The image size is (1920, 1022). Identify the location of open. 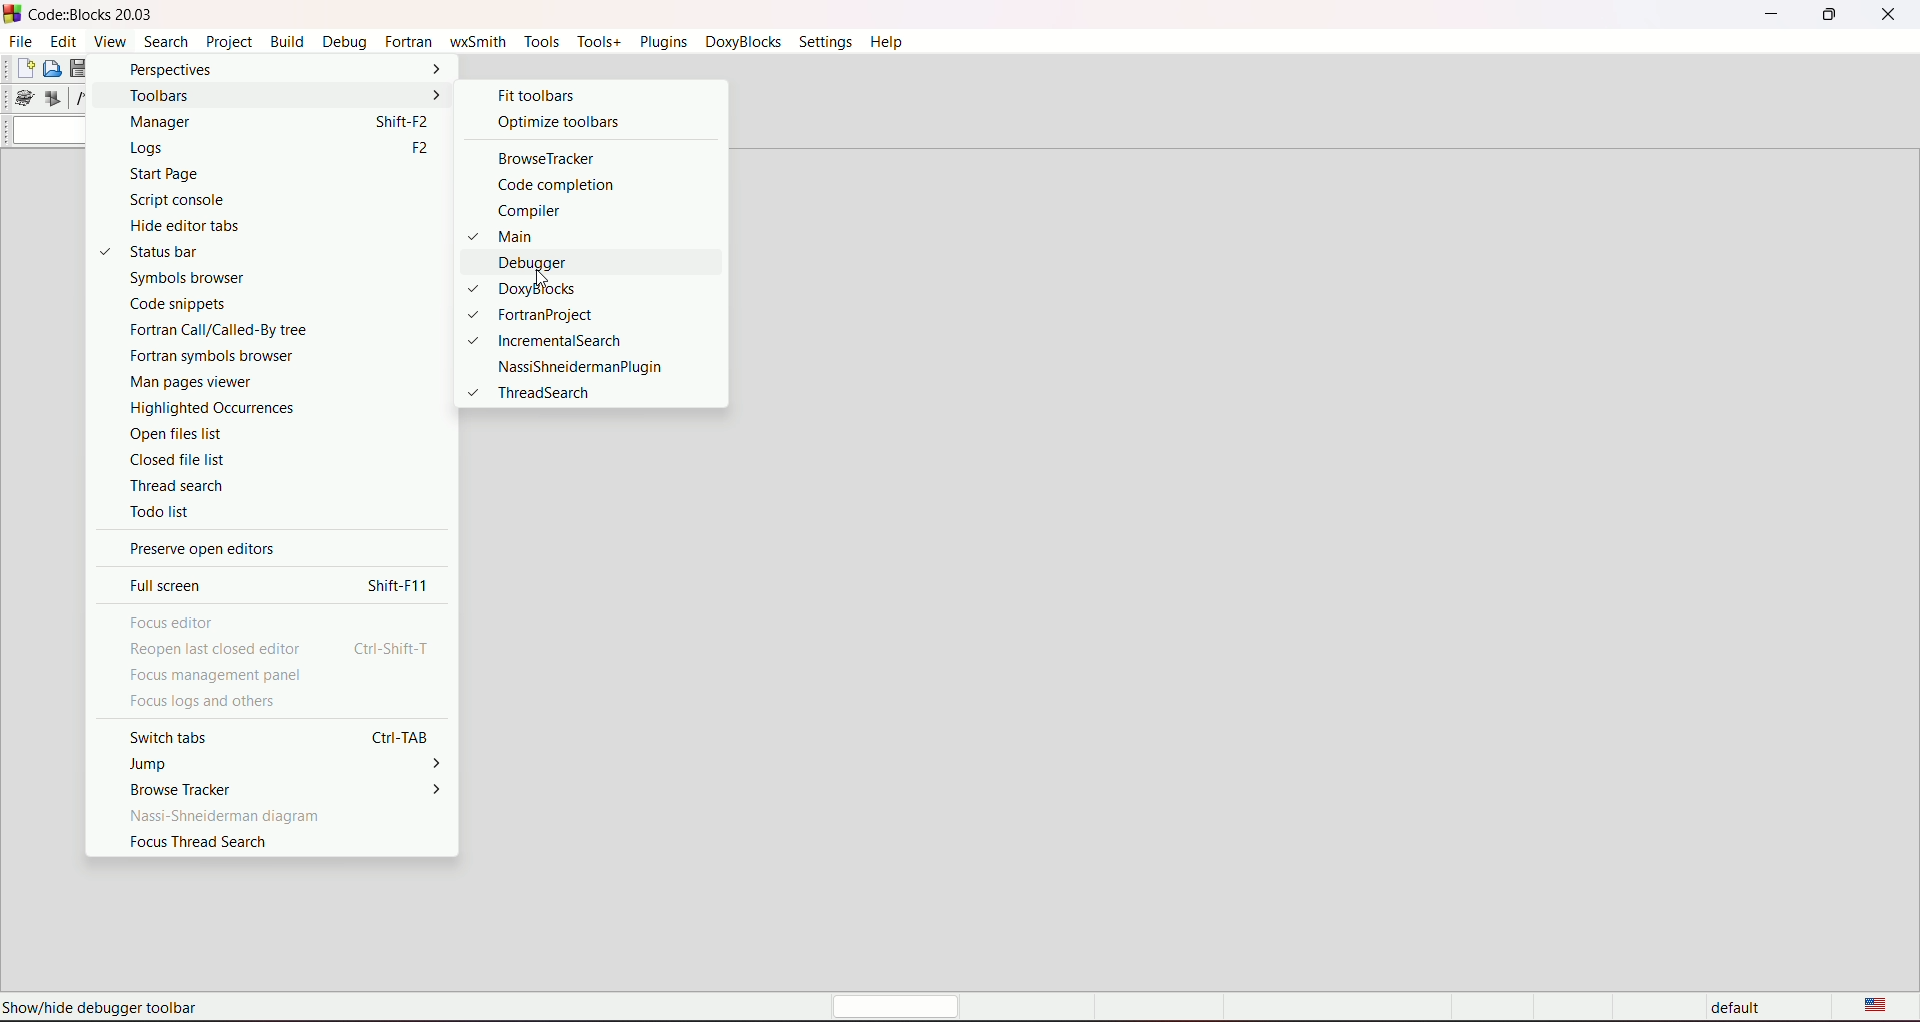
(52, 69).